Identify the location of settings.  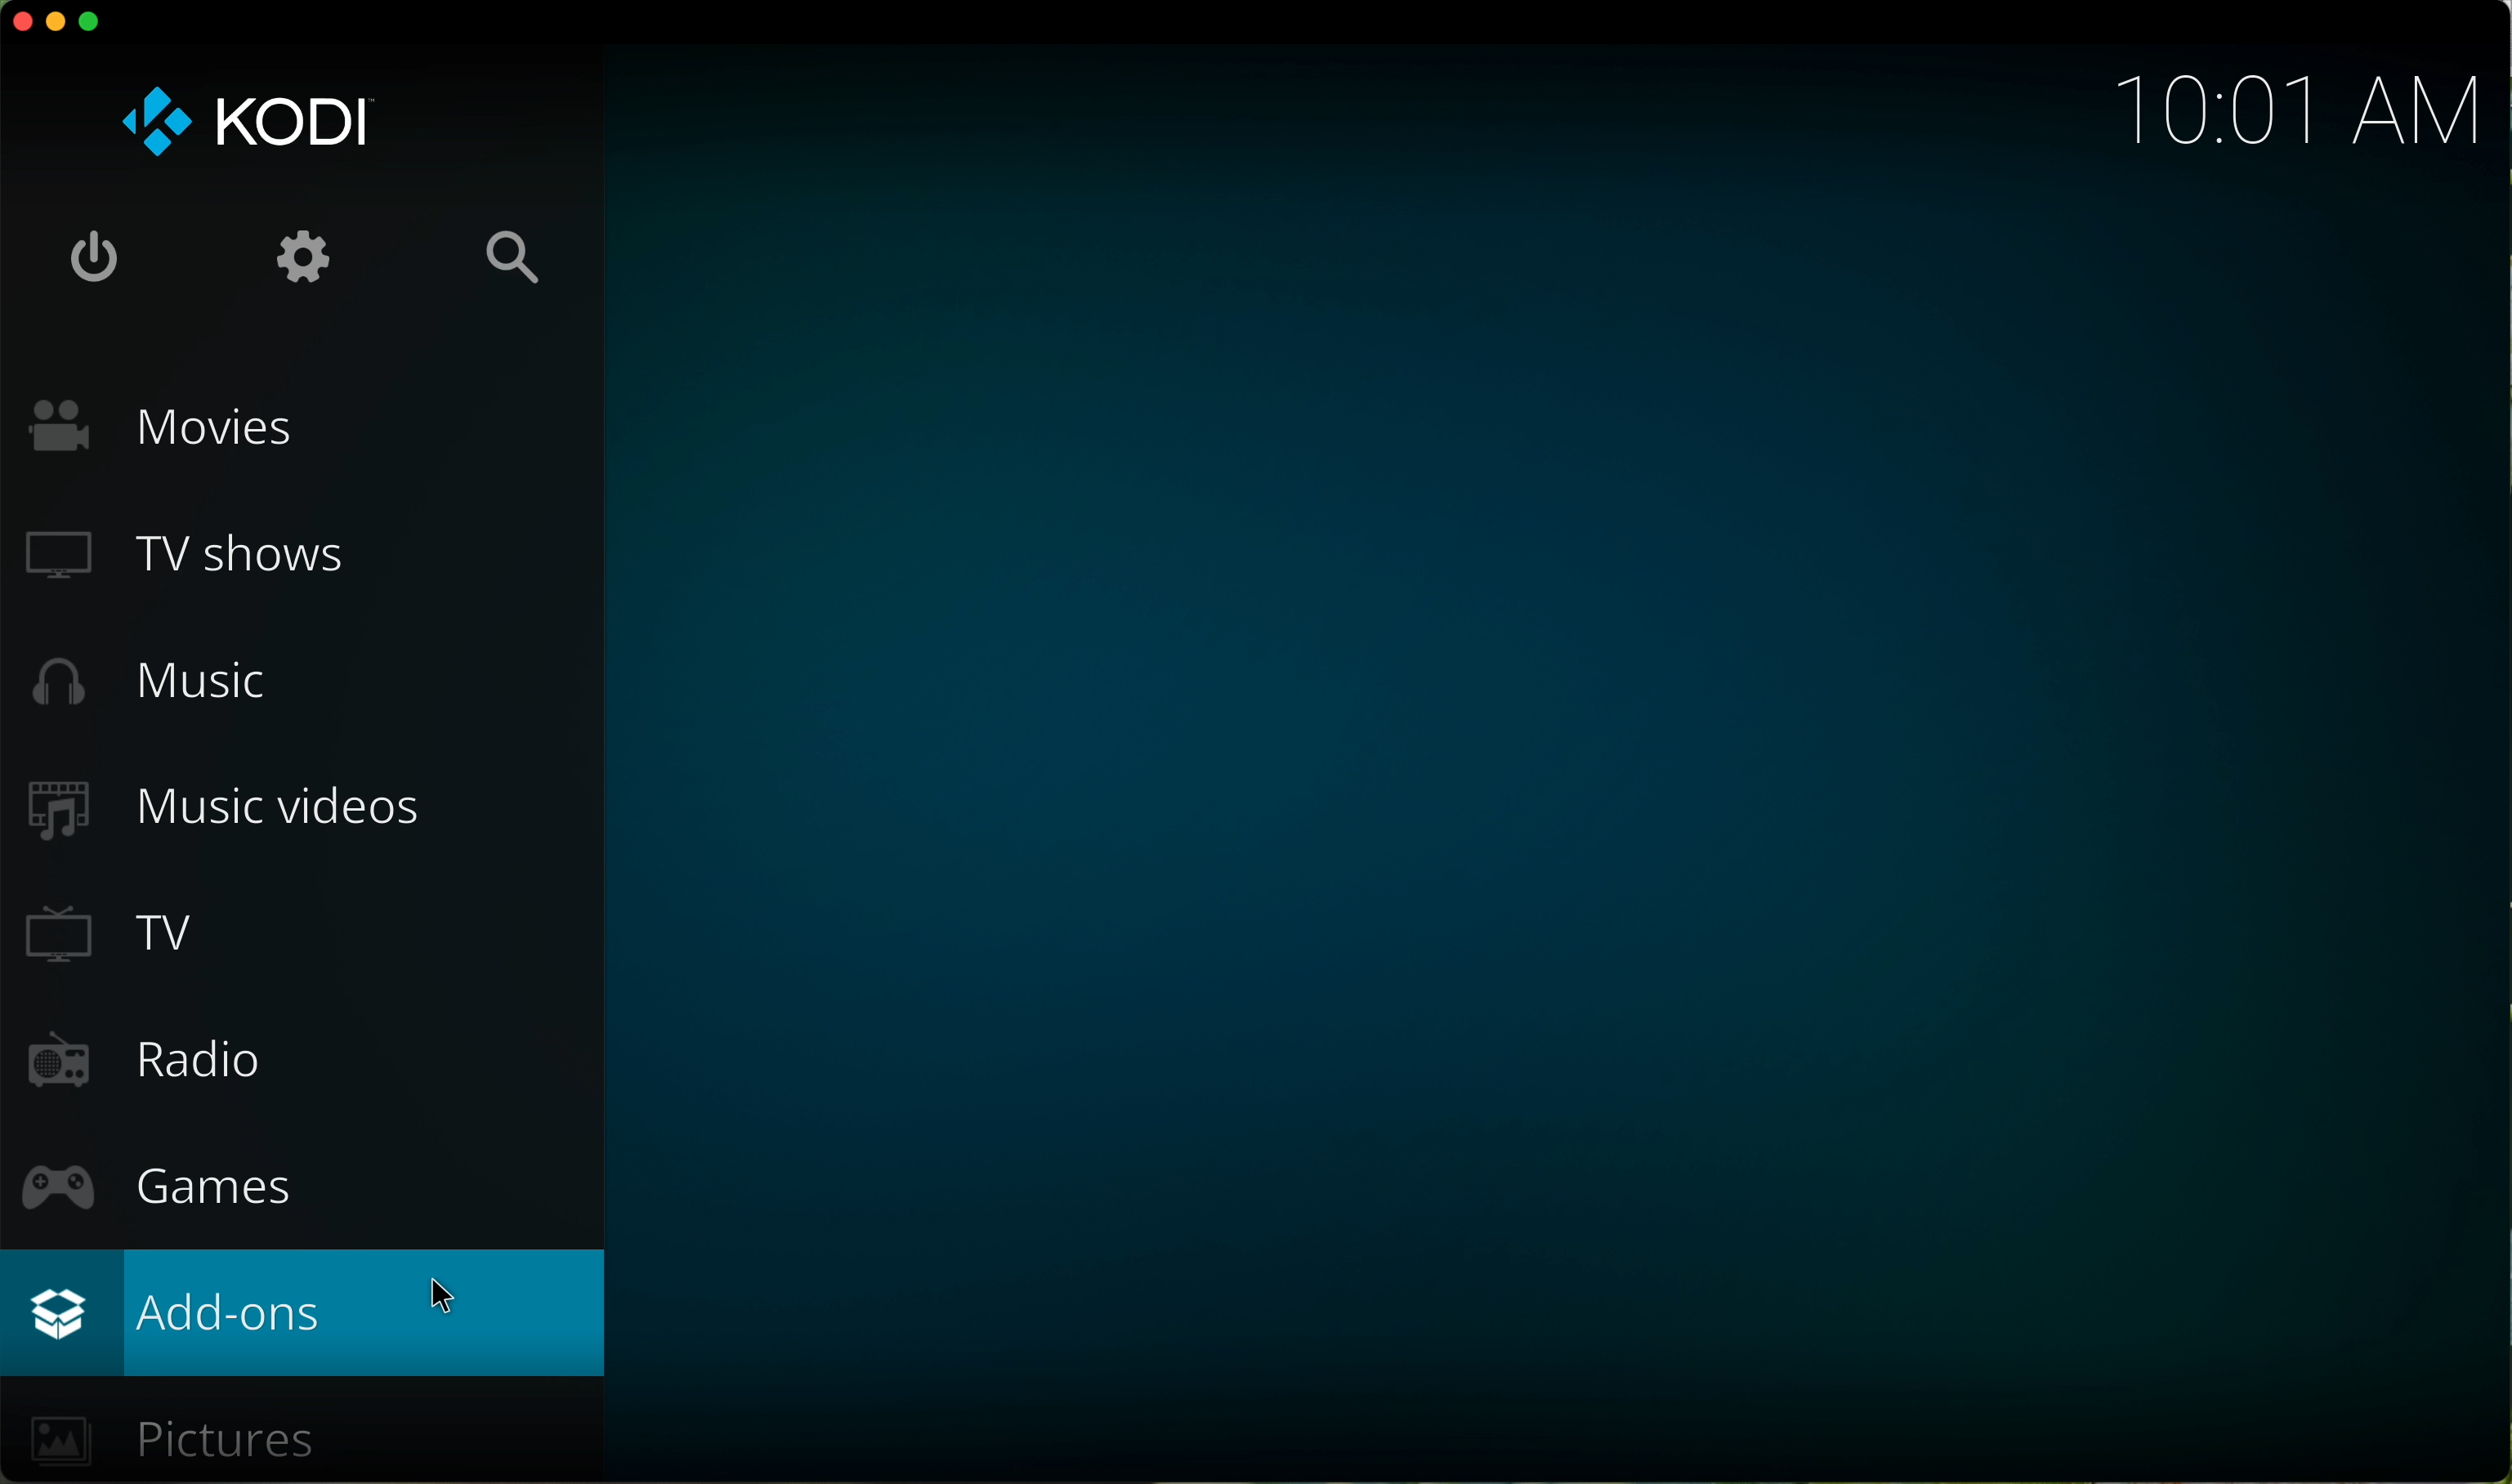
(301, 255).